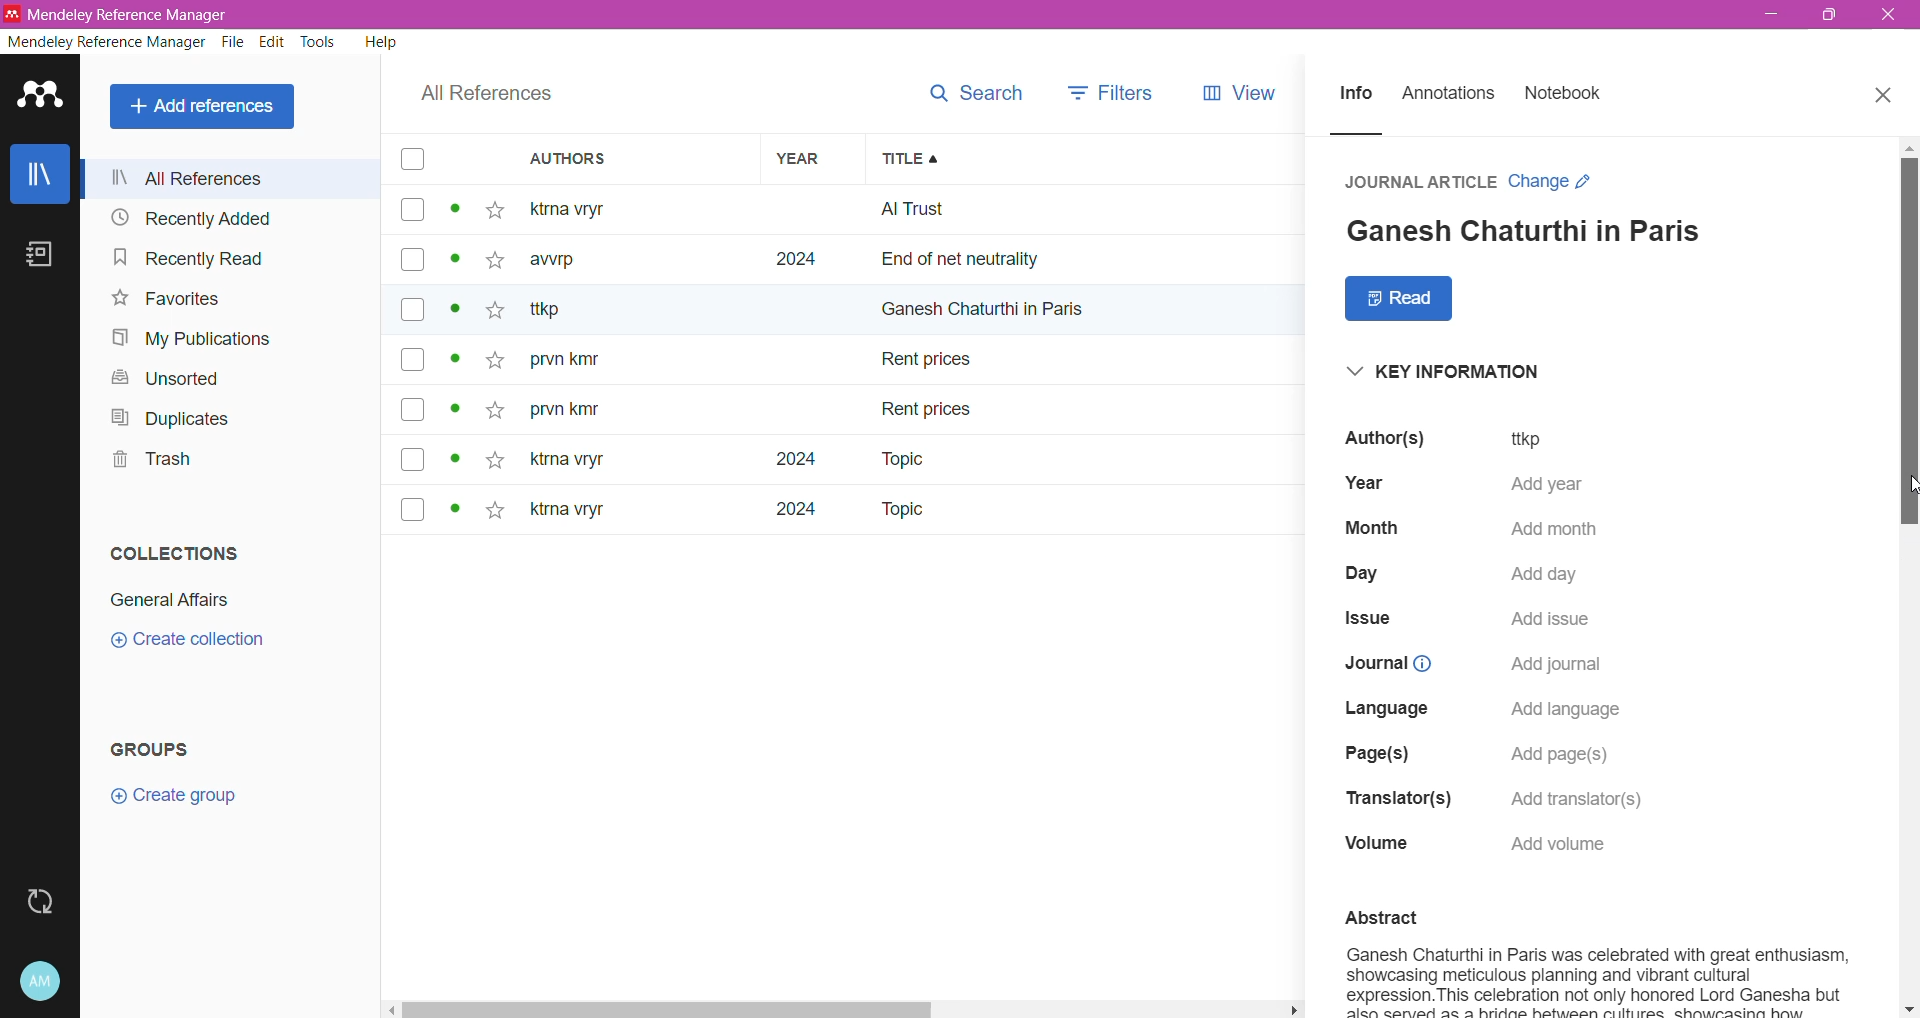 Image resolution: width=1920 pixels, height=1018 pixels. Describe the element at coordinates (1084, 159) in the screenshot. I see `Title` at that location.